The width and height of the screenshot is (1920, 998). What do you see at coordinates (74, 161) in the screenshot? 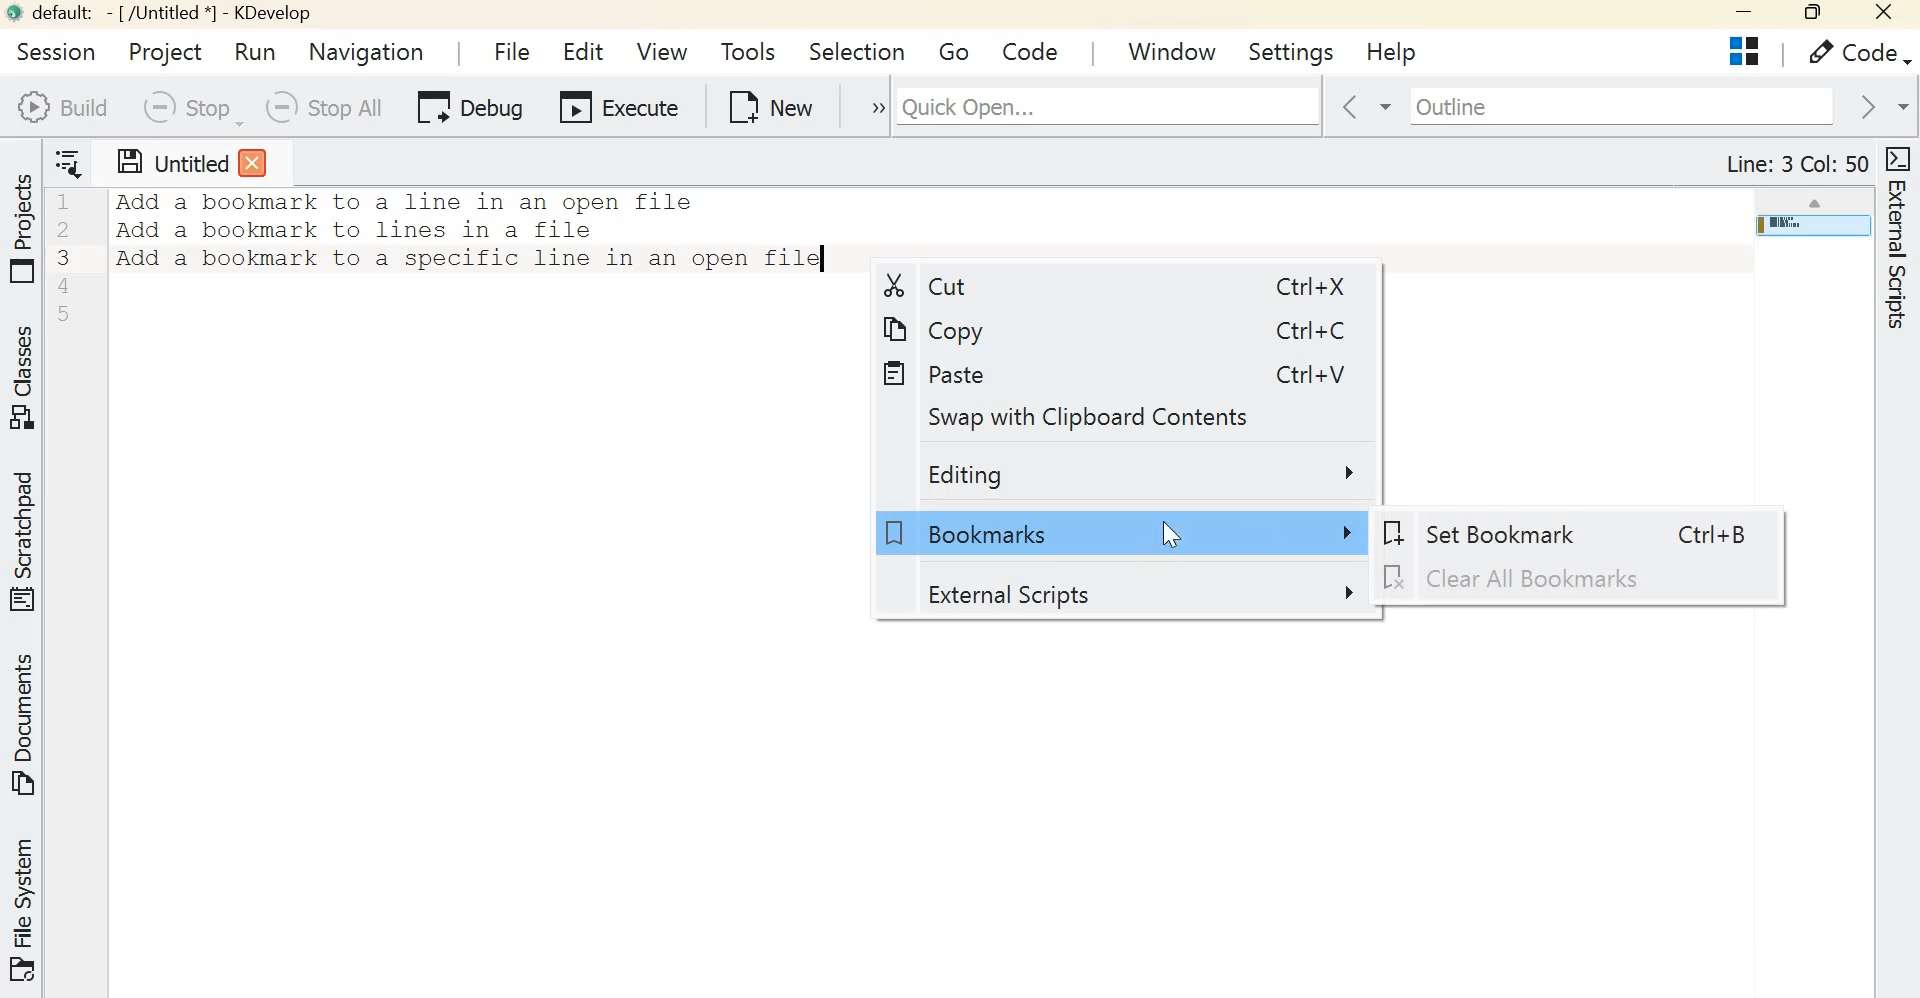
I see `Show sorted list of open documents` at bounding box center [74, 161].